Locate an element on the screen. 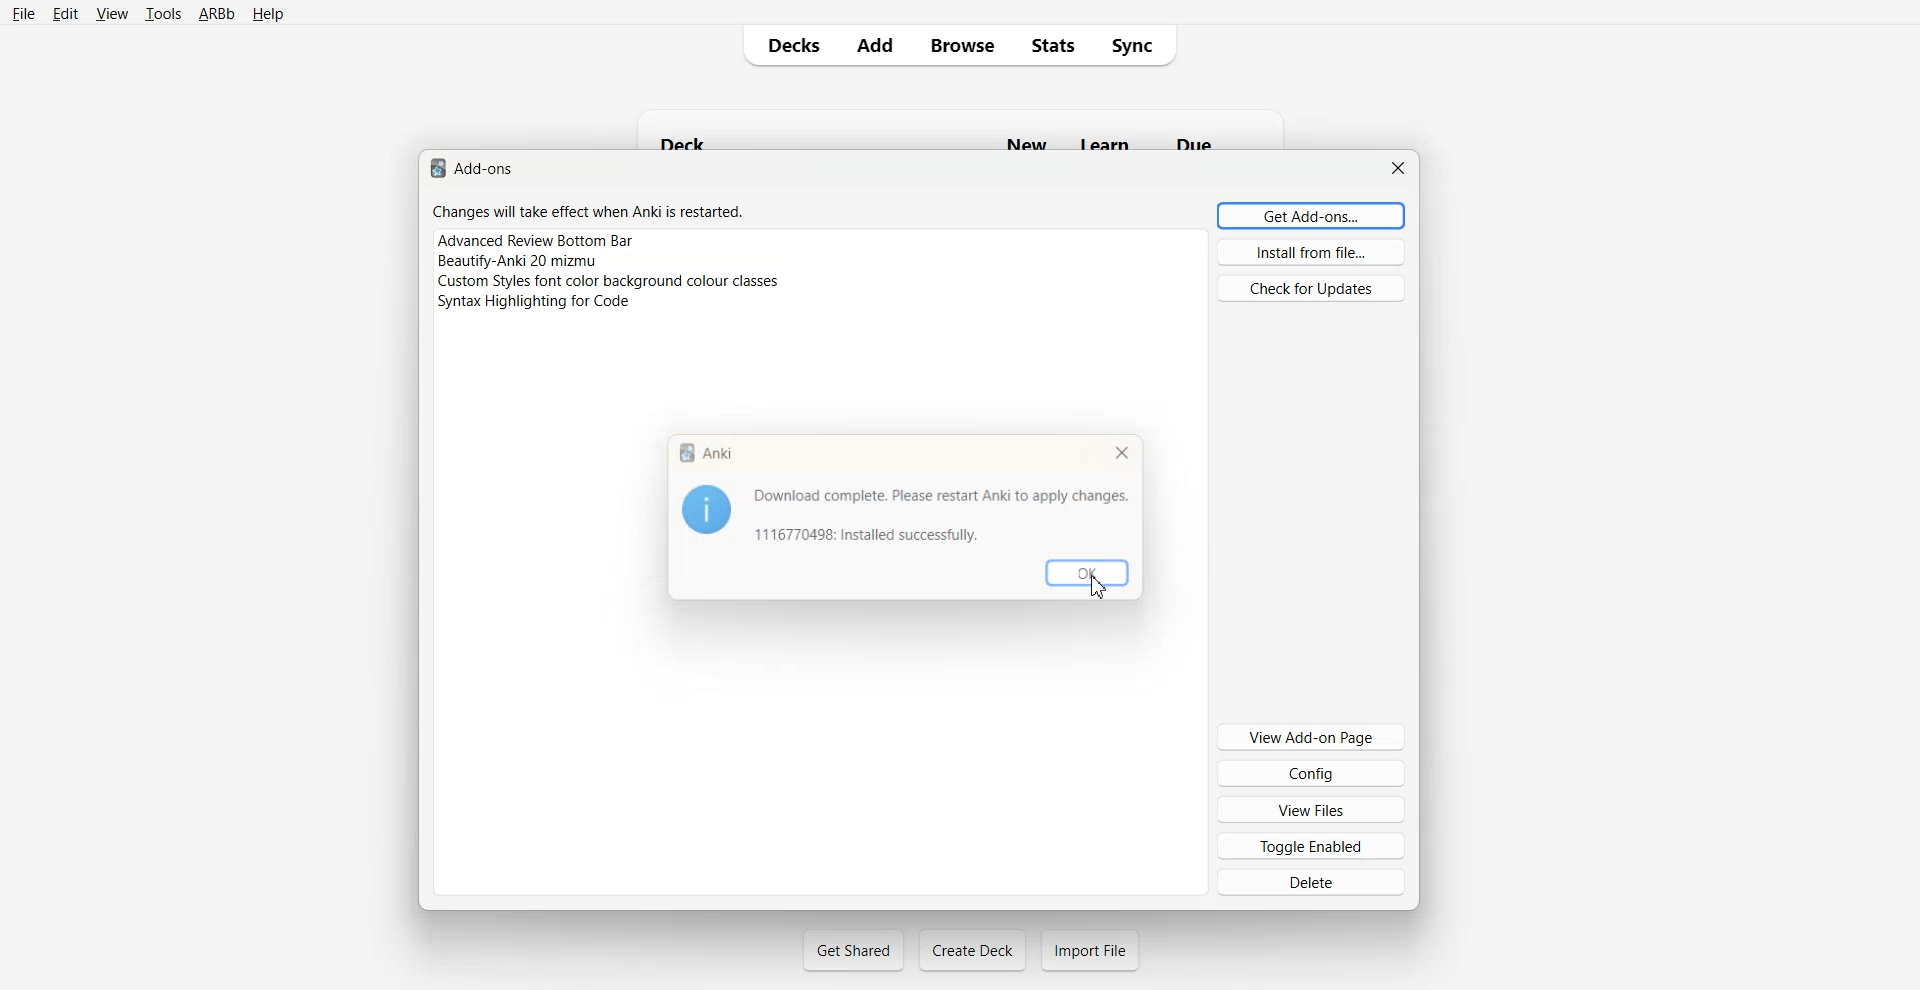 This screenshot has width=1920, height=990. Decks is located at coordinates (786, 44).